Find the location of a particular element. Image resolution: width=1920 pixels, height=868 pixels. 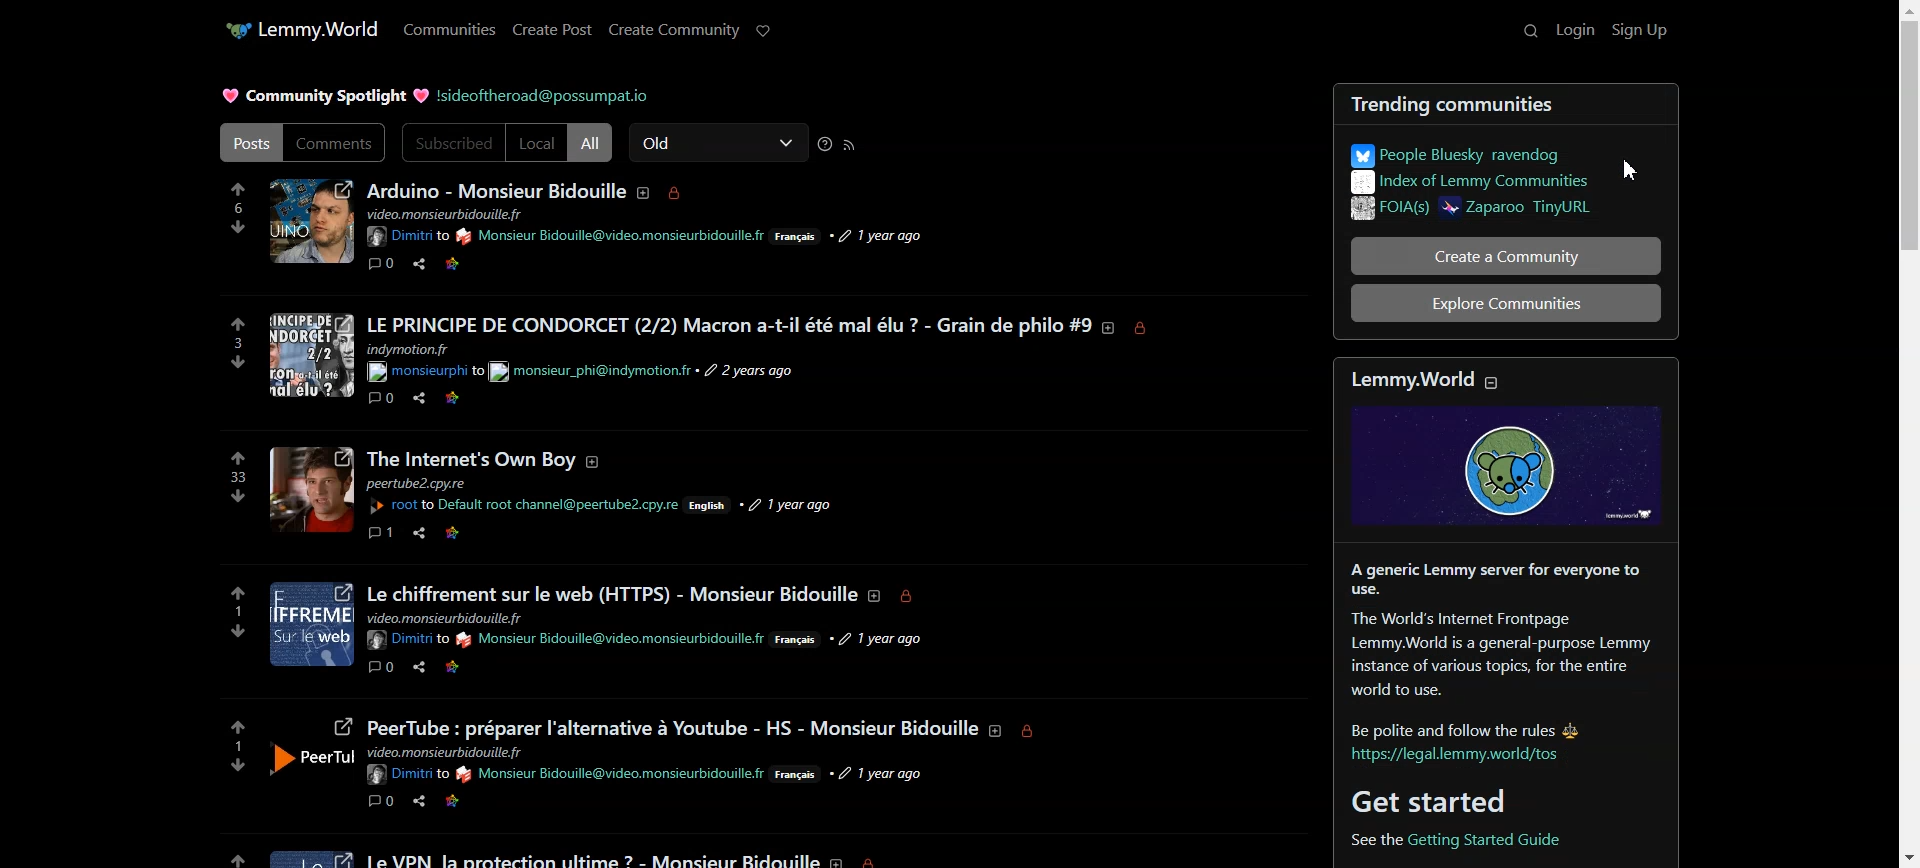

upvotes is located at coordinates (226, 852).